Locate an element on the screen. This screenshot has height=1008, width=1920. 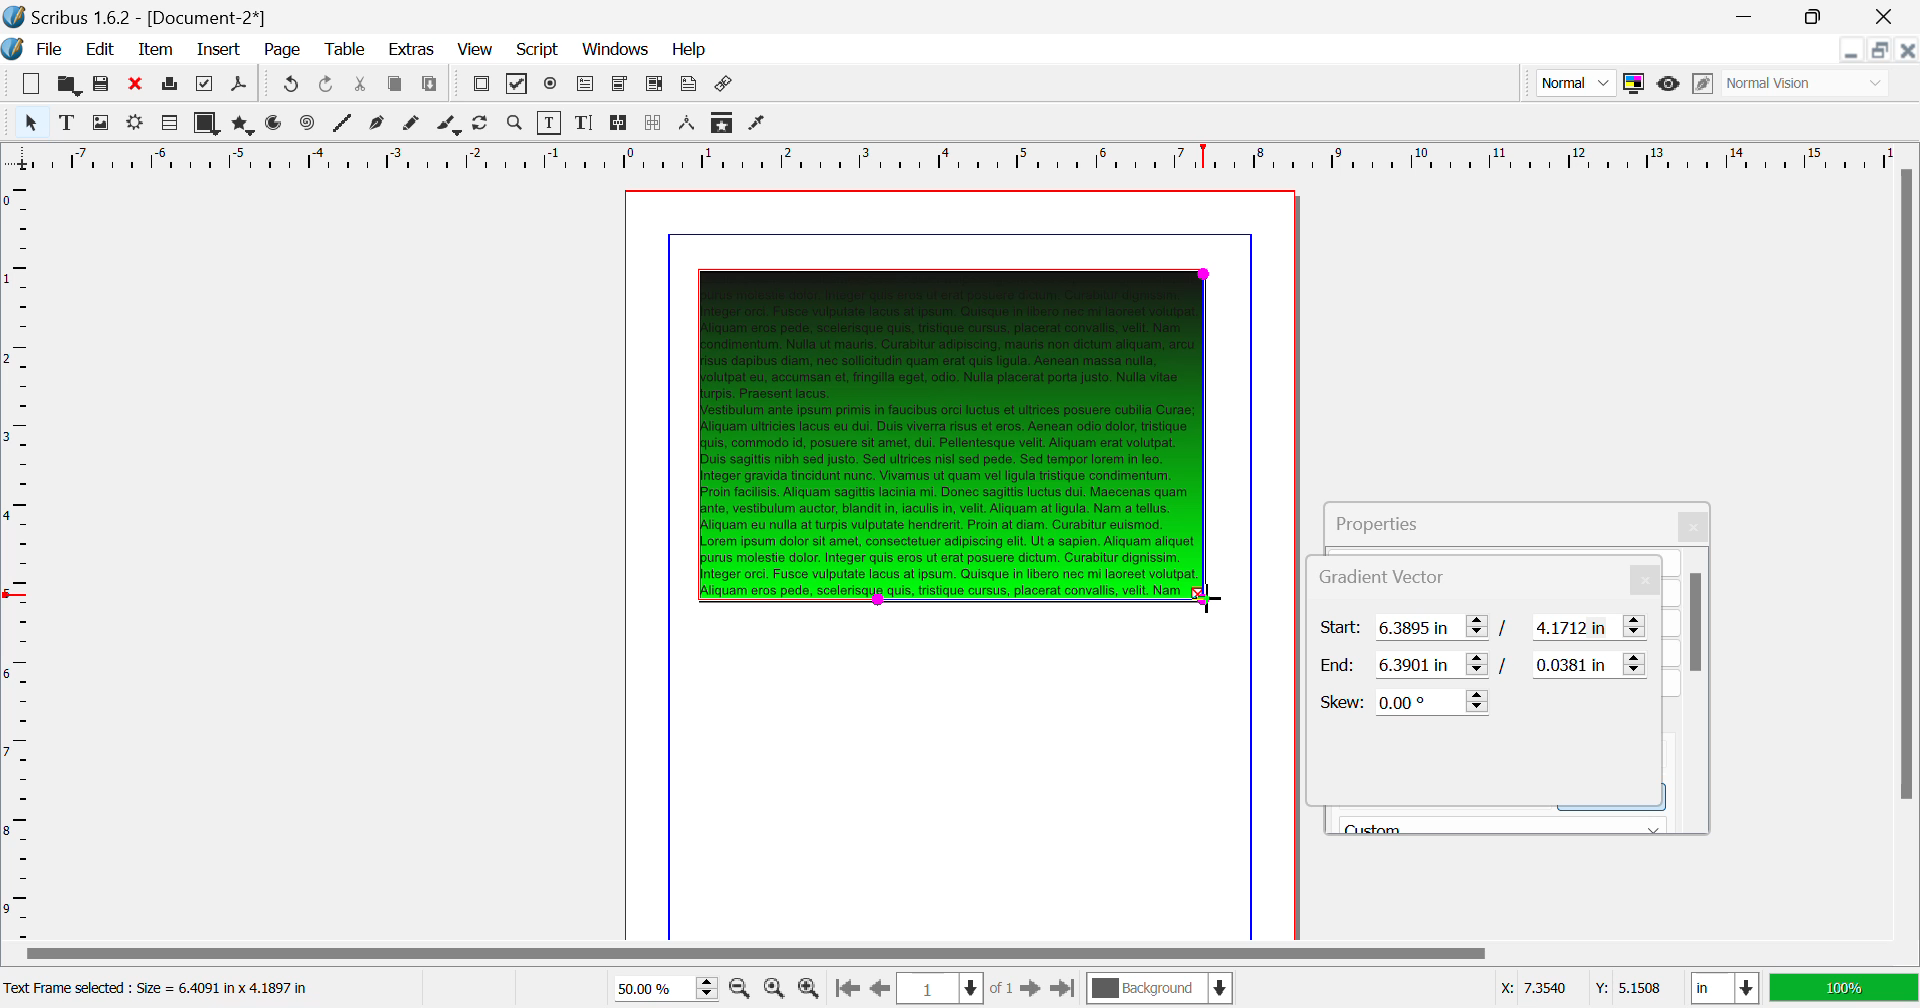
Pdf Text Fields is located at coordinates (586, 85).